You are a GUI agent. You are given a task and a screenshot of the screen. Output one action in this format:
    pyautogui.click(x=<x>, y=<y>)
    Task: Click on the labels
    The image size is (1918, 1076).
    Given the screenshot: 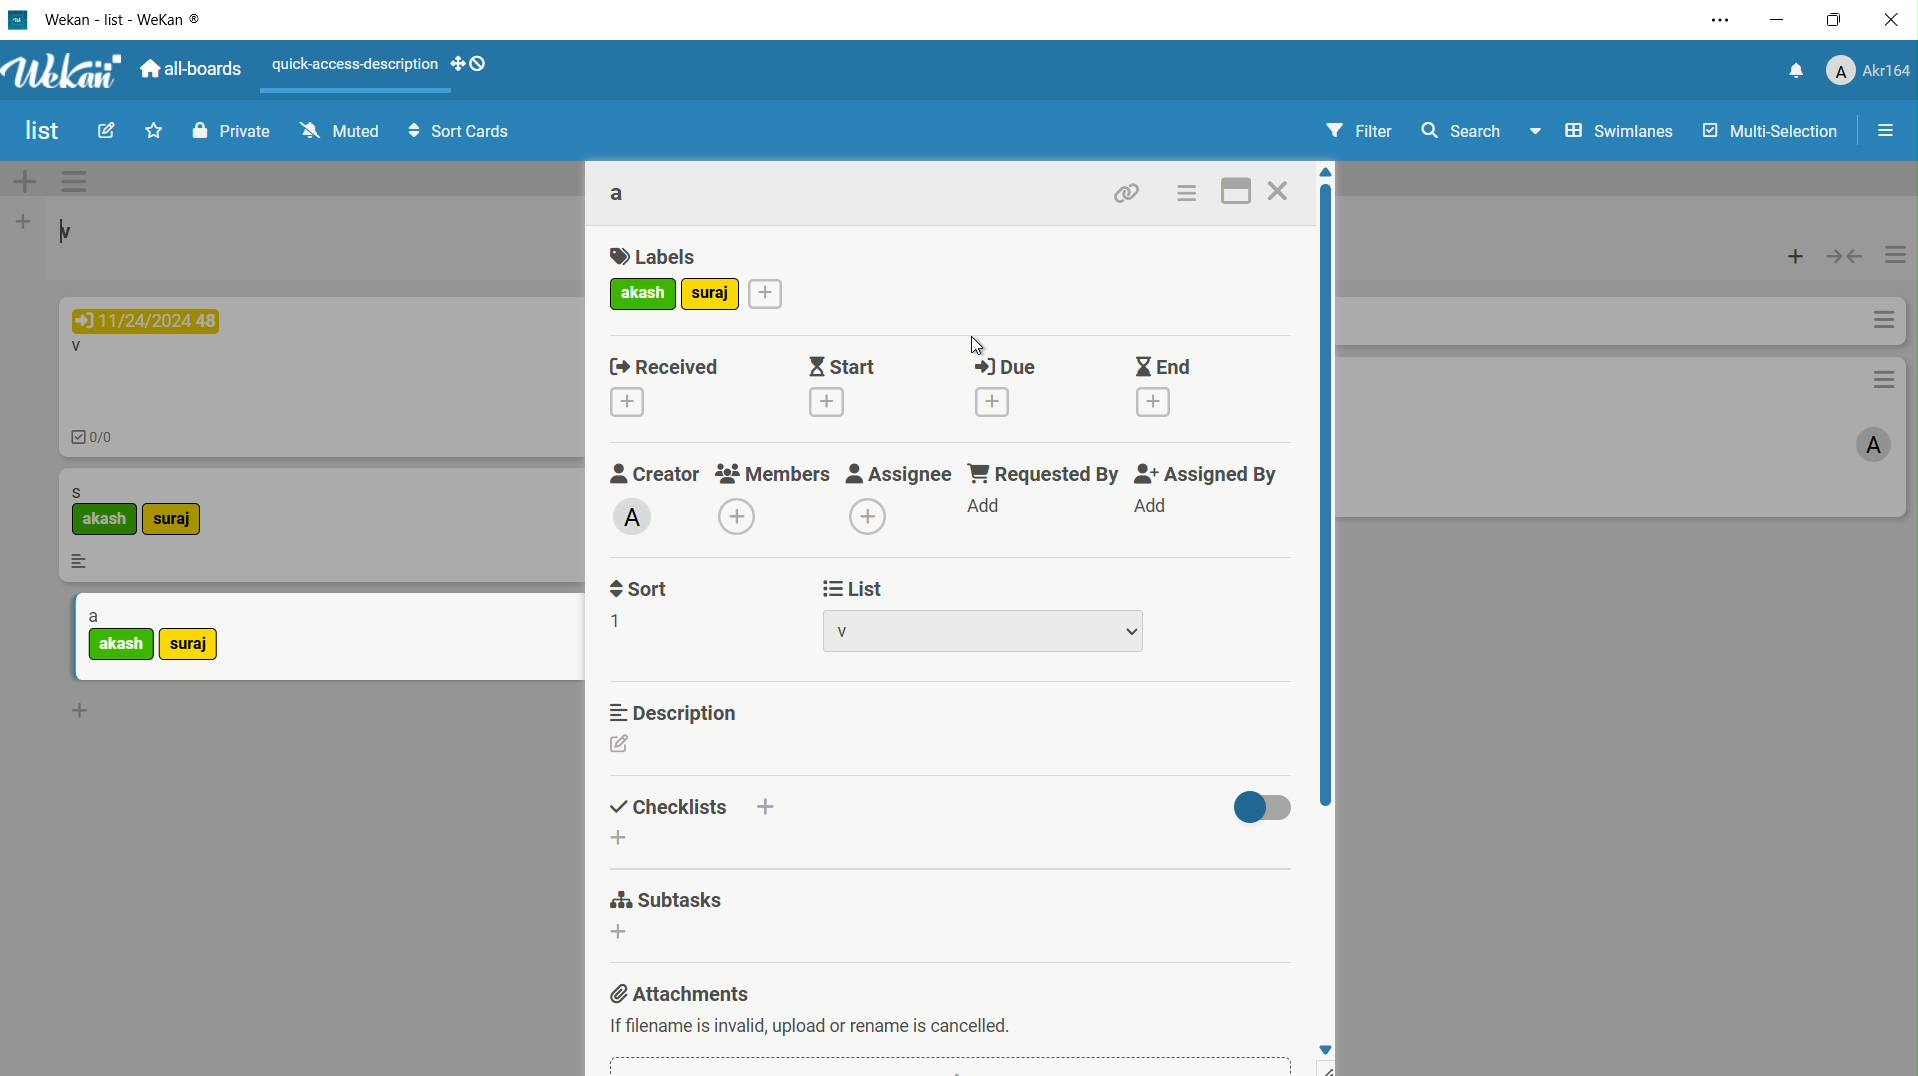 What is the action you would take?
    pyautogui.click(x=654, y=257)
    